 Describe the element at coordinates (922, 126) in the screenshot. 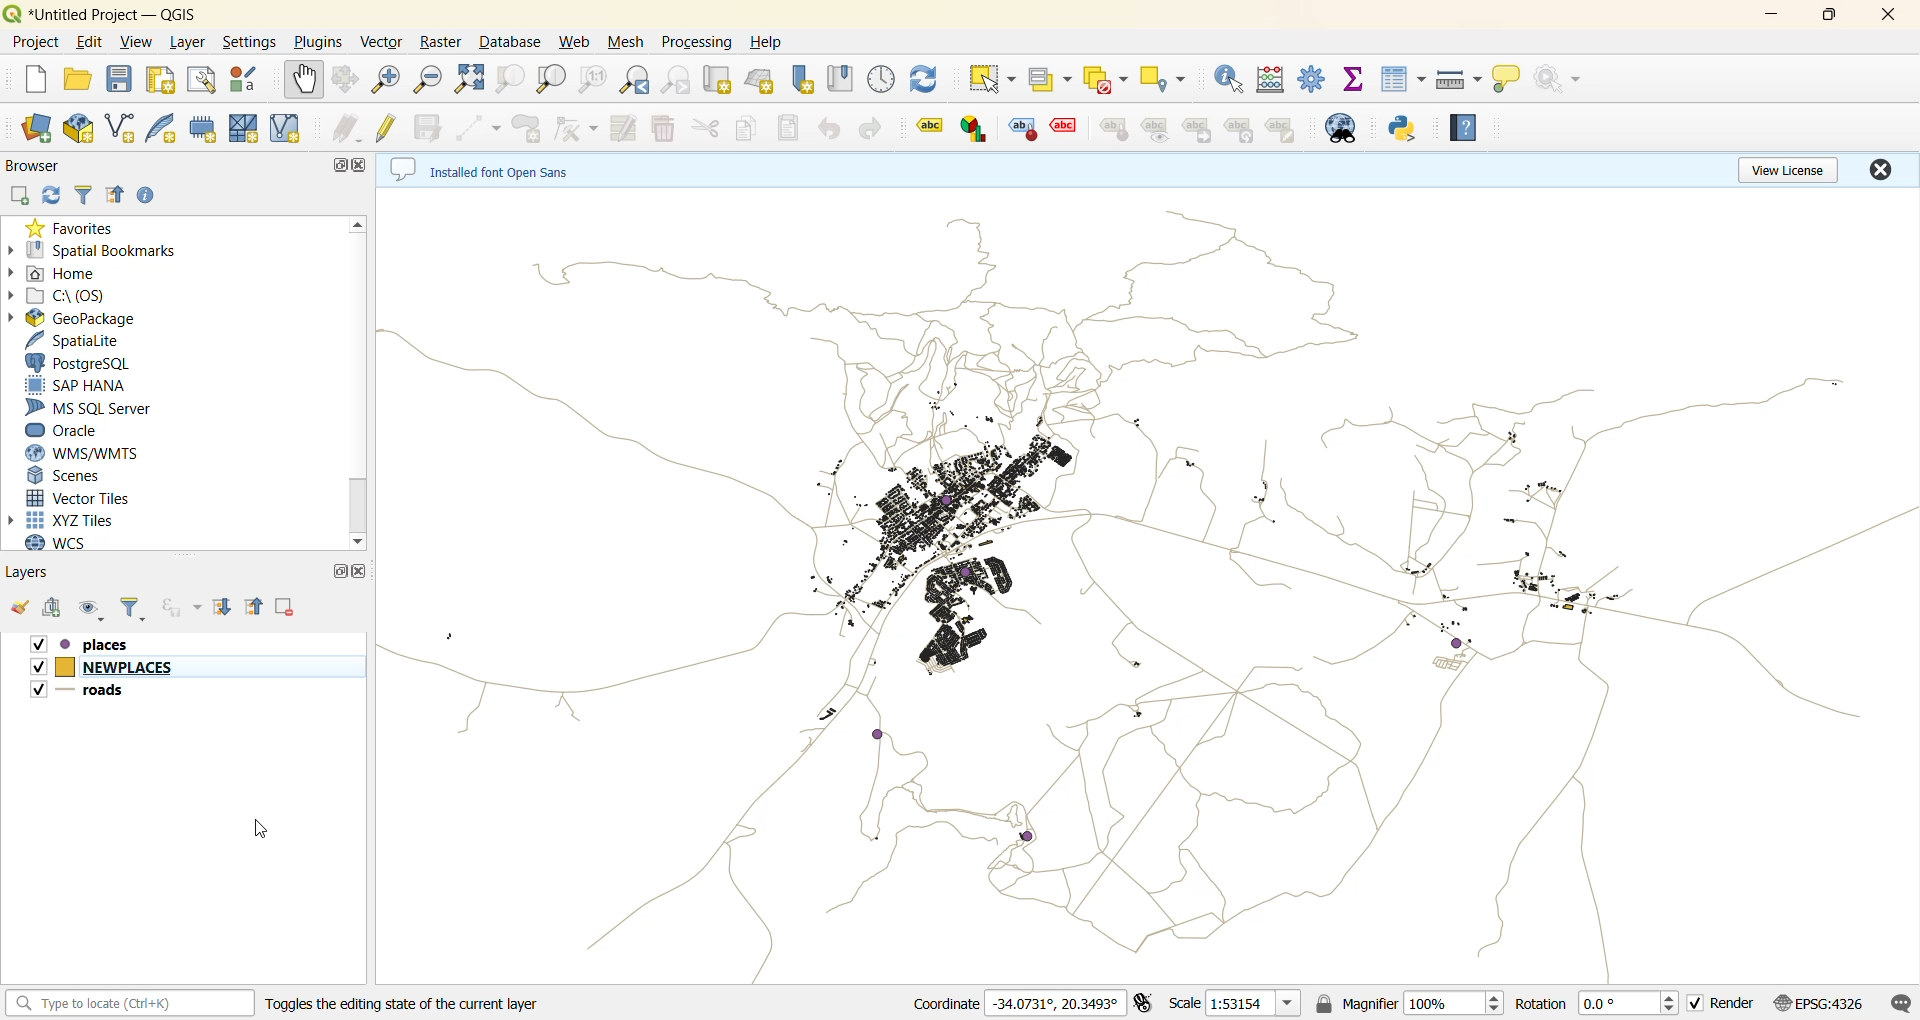

I see `label` at that location.